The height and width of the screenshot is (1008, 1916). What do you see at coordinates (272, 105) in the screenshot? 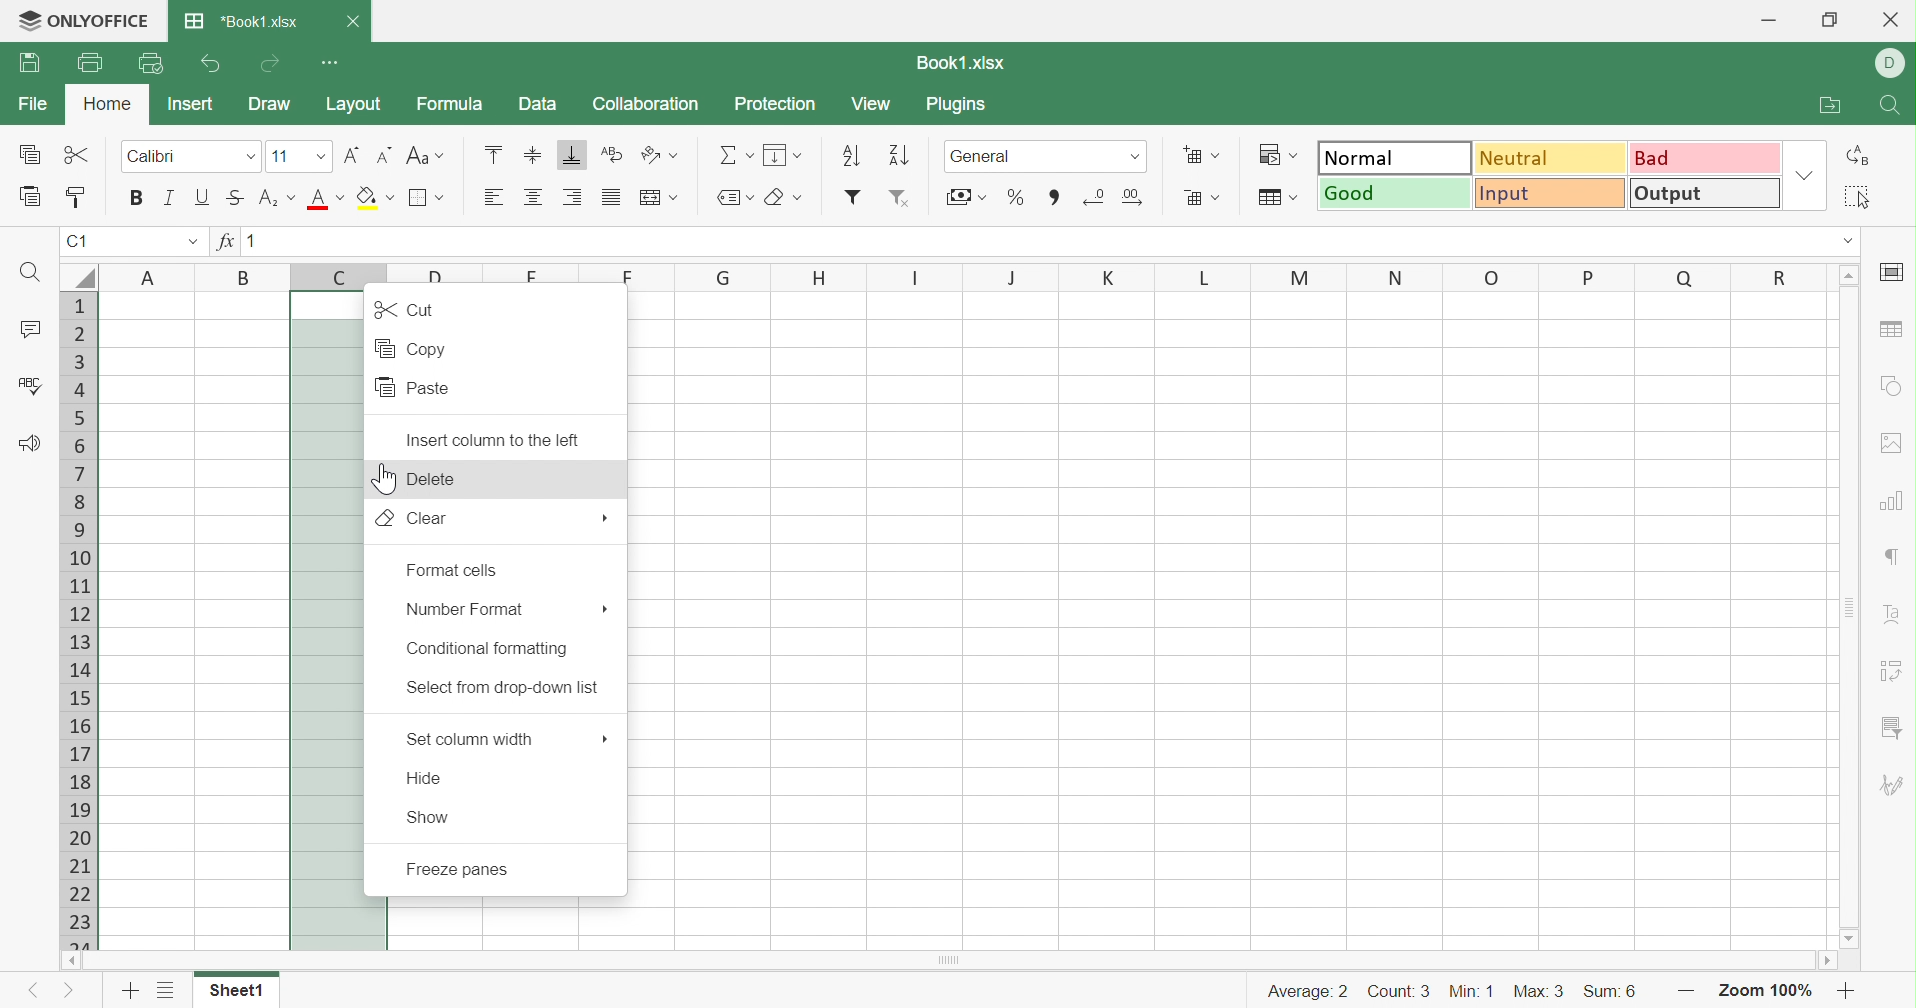
I see `Draw` at bounding box center [272, 105].